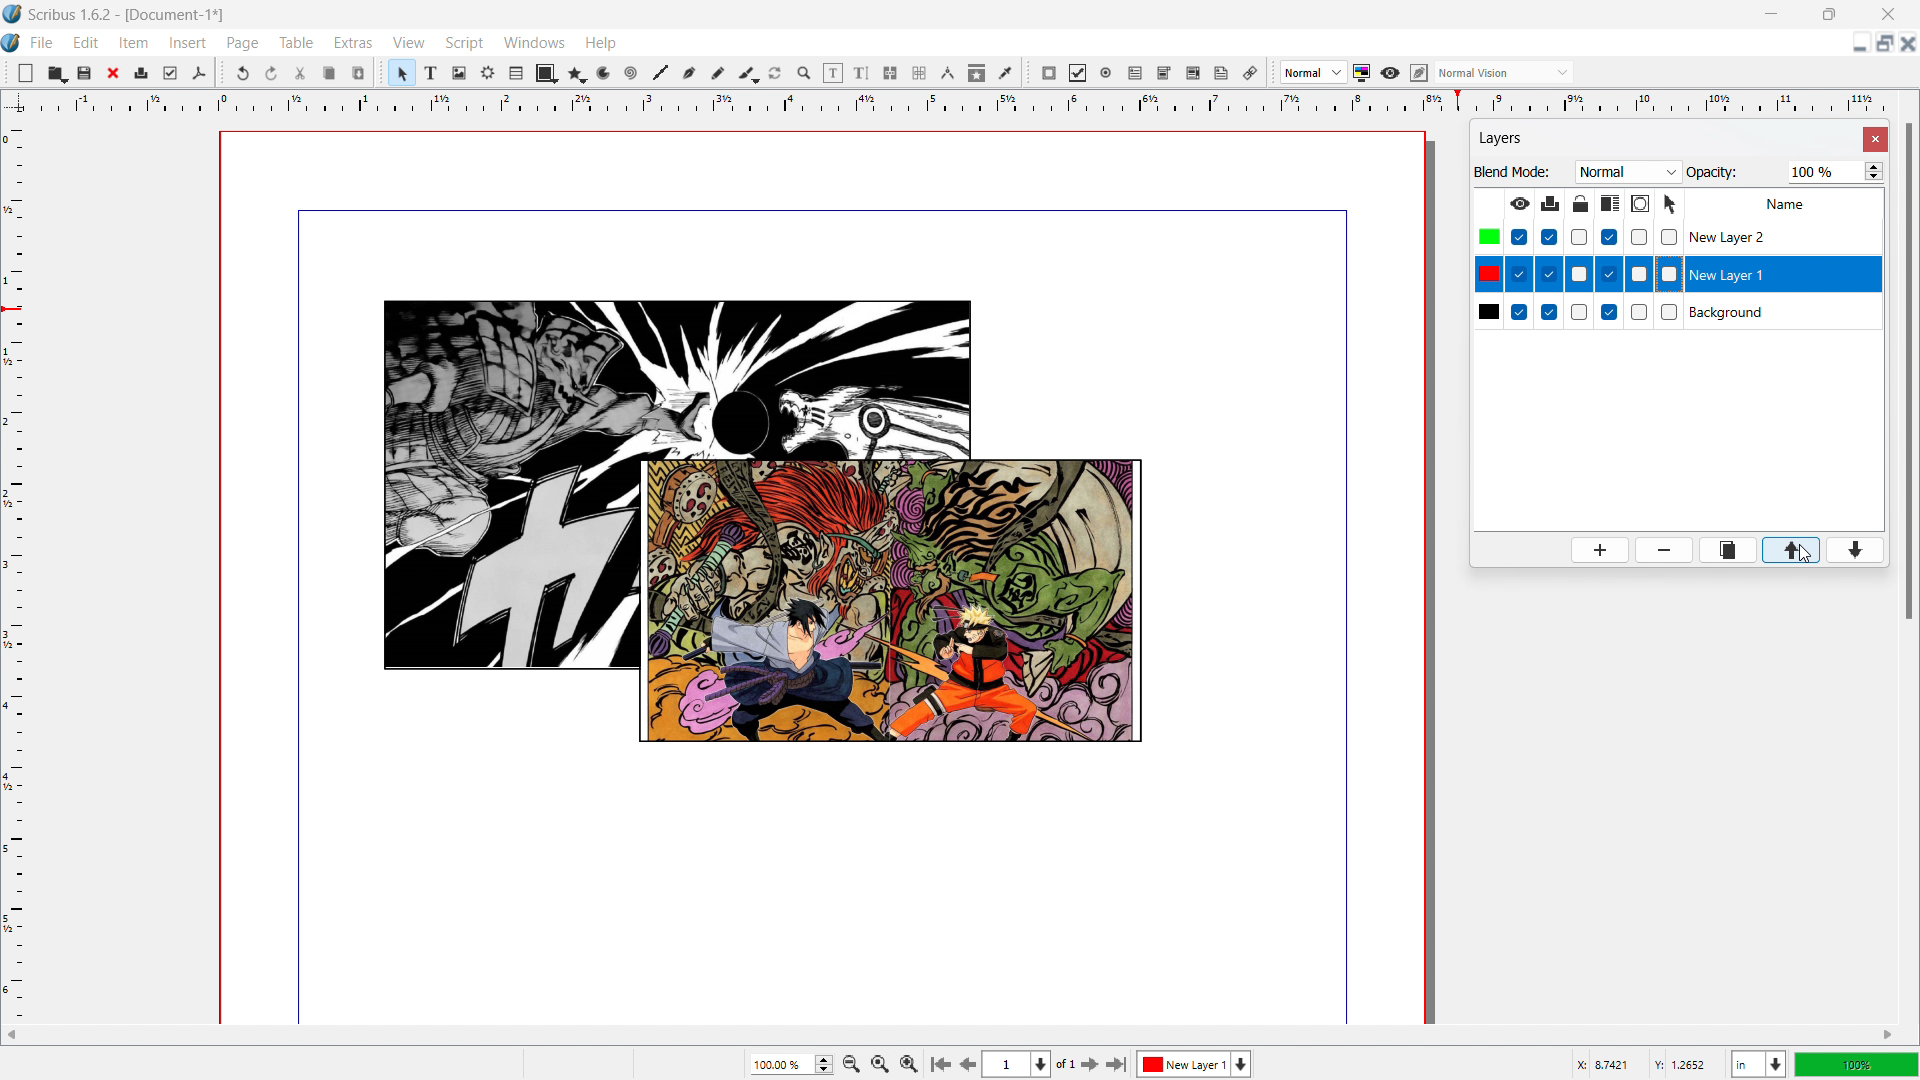 Image resolution: width=1920 pixels, height=1080 pixels. Describe the element at coordinates (862, 73) in the screenshot. I see `edit text with story editor` at that location.